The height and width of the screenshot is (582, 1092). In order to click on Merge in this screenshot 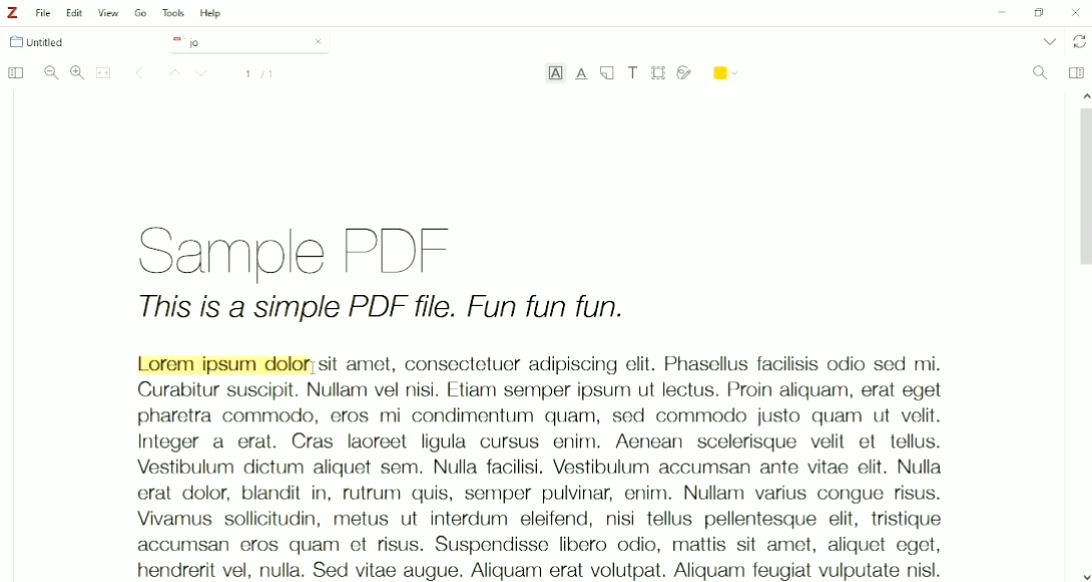, I will do `click(104, 73)`.